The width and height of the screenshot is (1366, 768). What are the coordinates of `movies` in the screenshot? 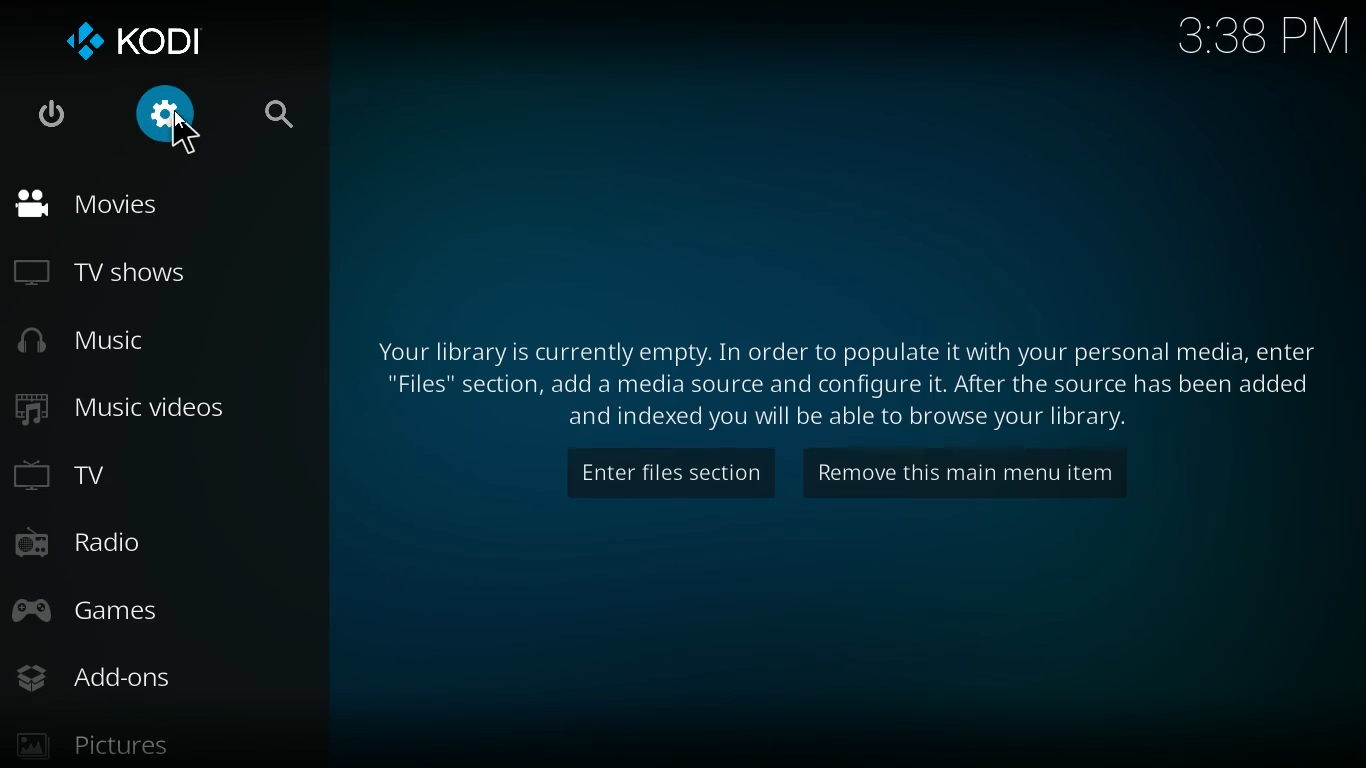 It's located at (154, 204).